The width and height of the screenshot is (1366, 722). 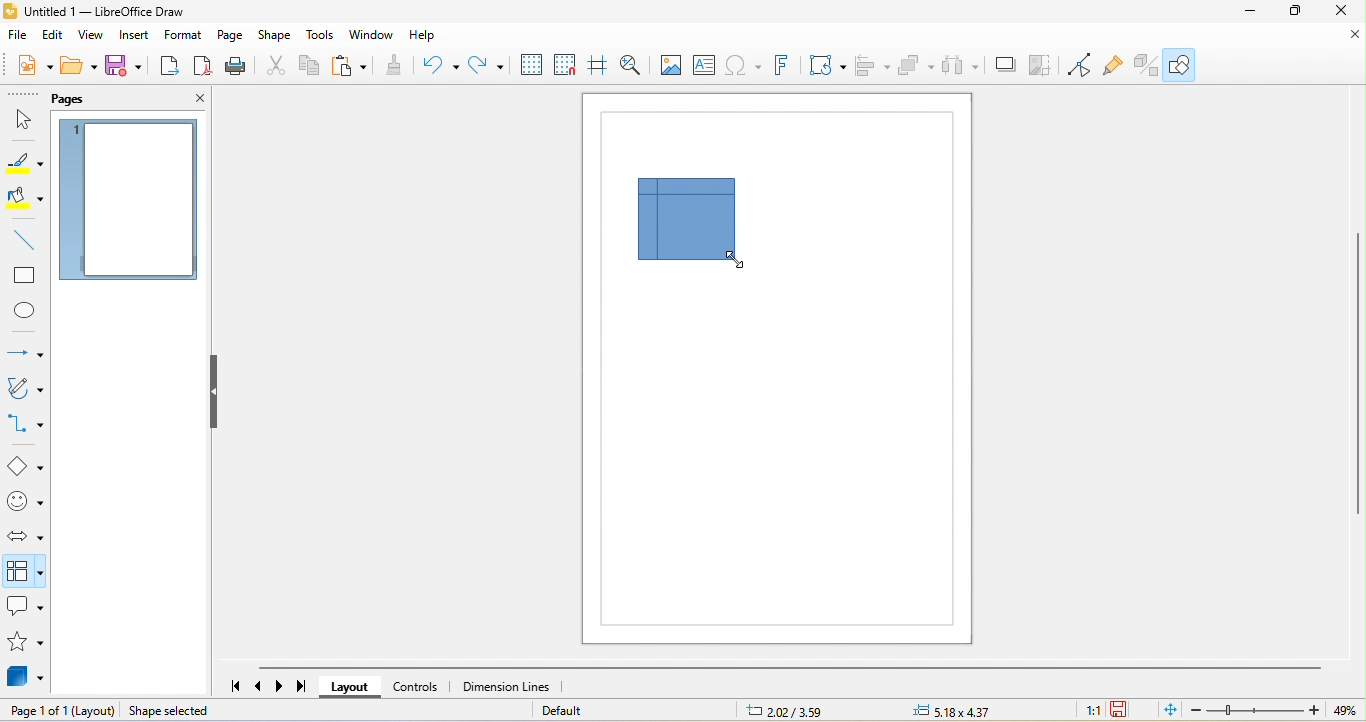 I want to click on line, so click(x=25, y=241).